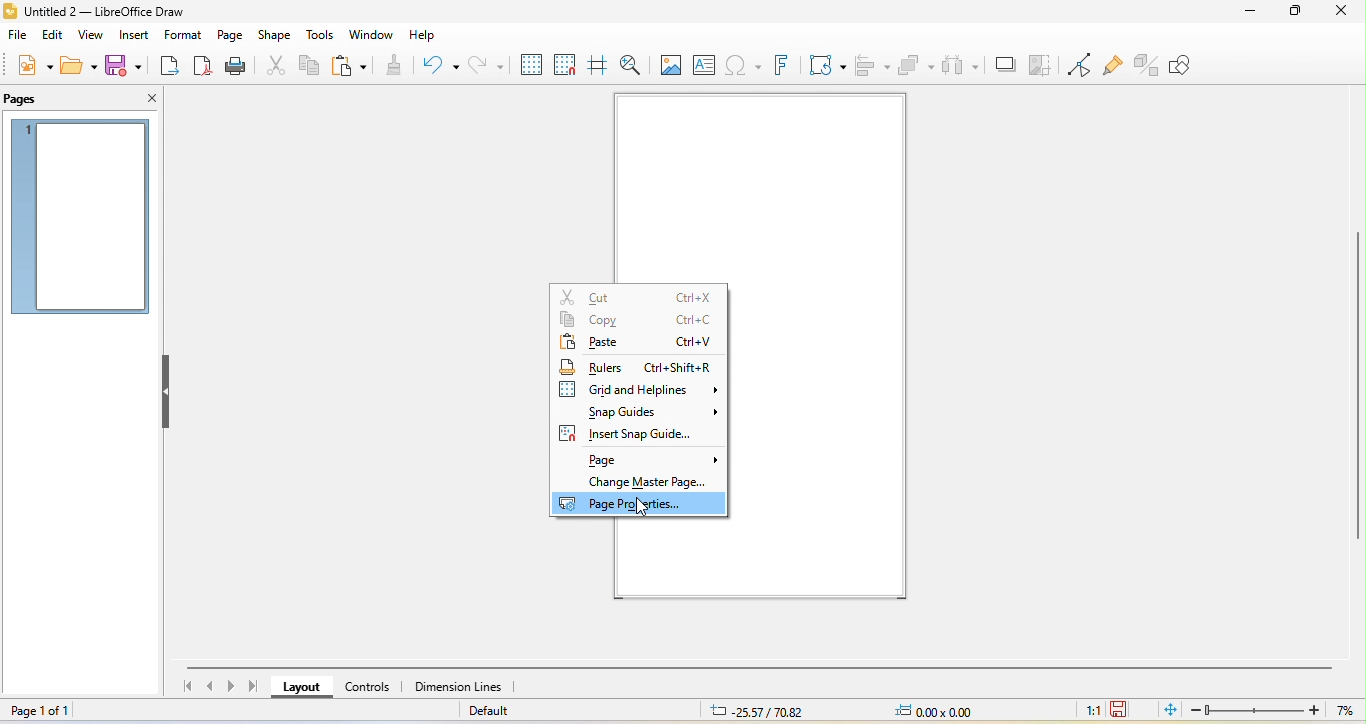 This screenshot has width=1366, height=724. Describe the element at coordinates (202, 66) in the screenshot. I see `export directly as pdf` at that location.